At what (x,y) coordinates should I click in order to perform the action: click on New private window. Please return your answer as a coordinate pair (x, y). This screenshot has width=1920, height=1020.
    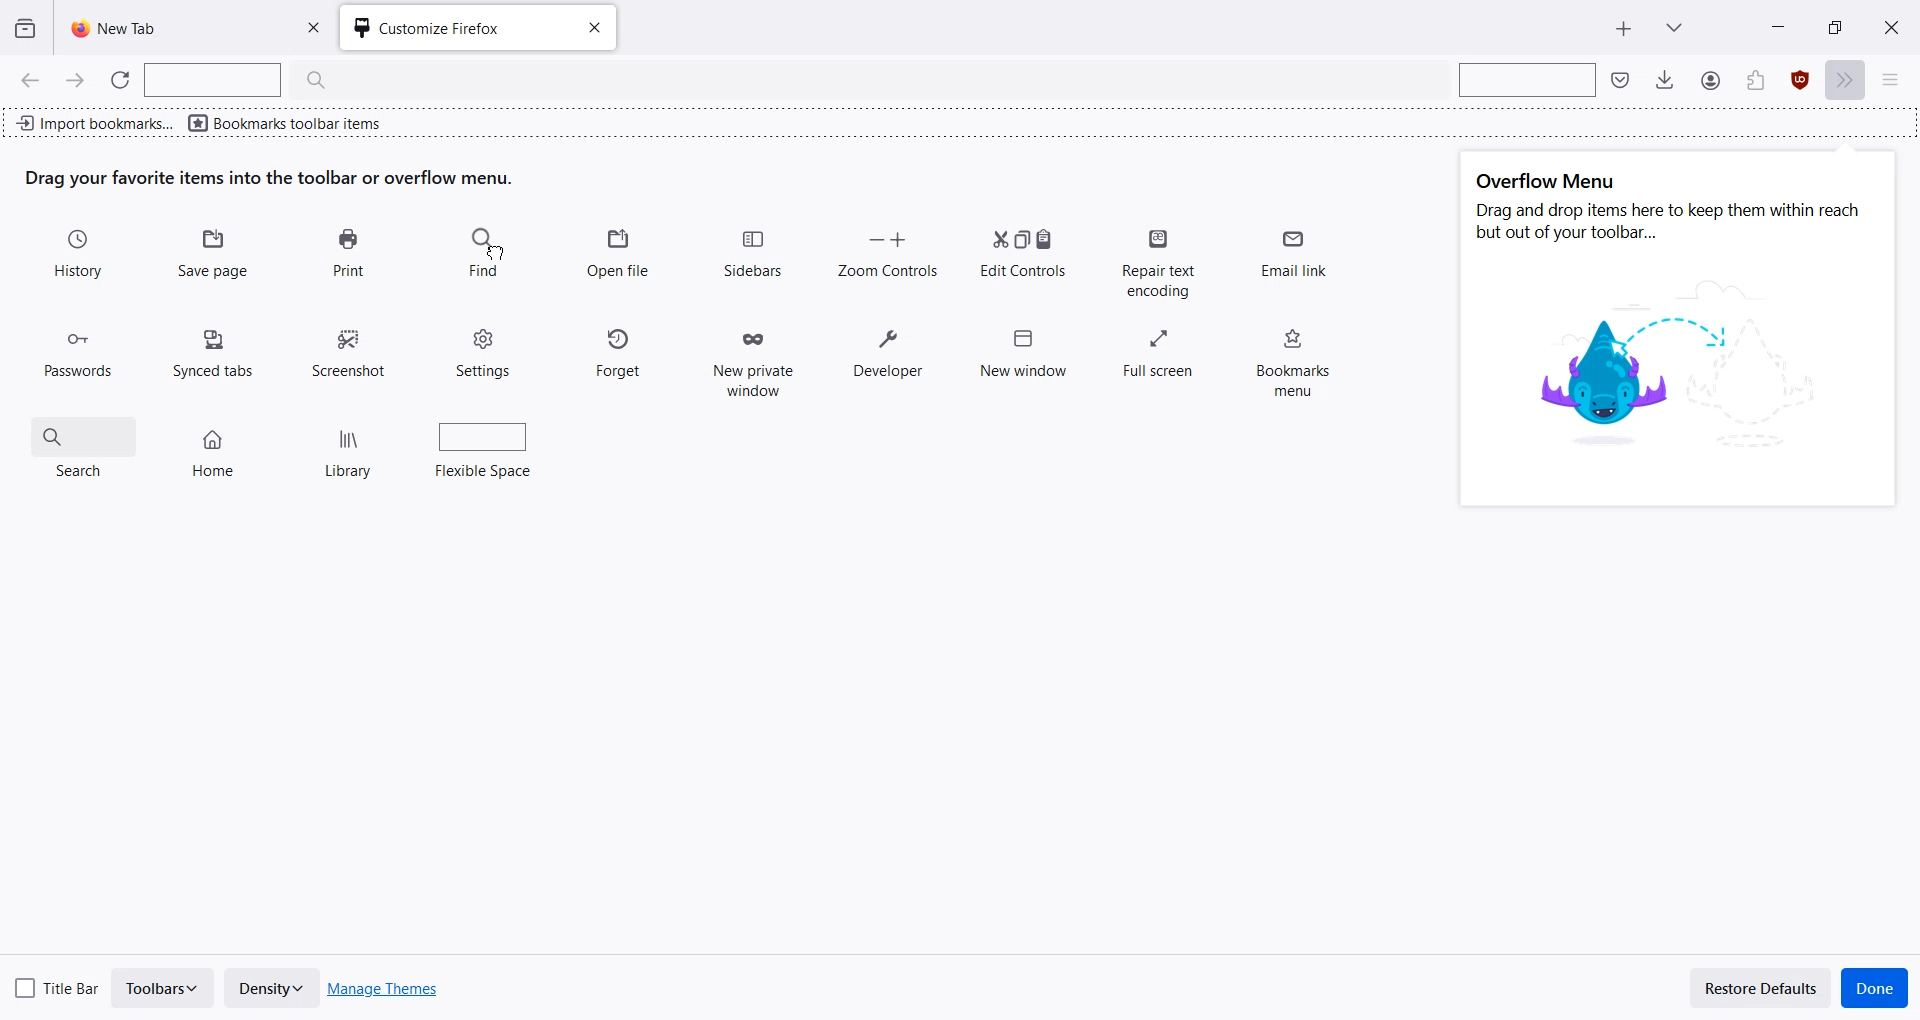
    Looking at the image, I should click on (753, 355).